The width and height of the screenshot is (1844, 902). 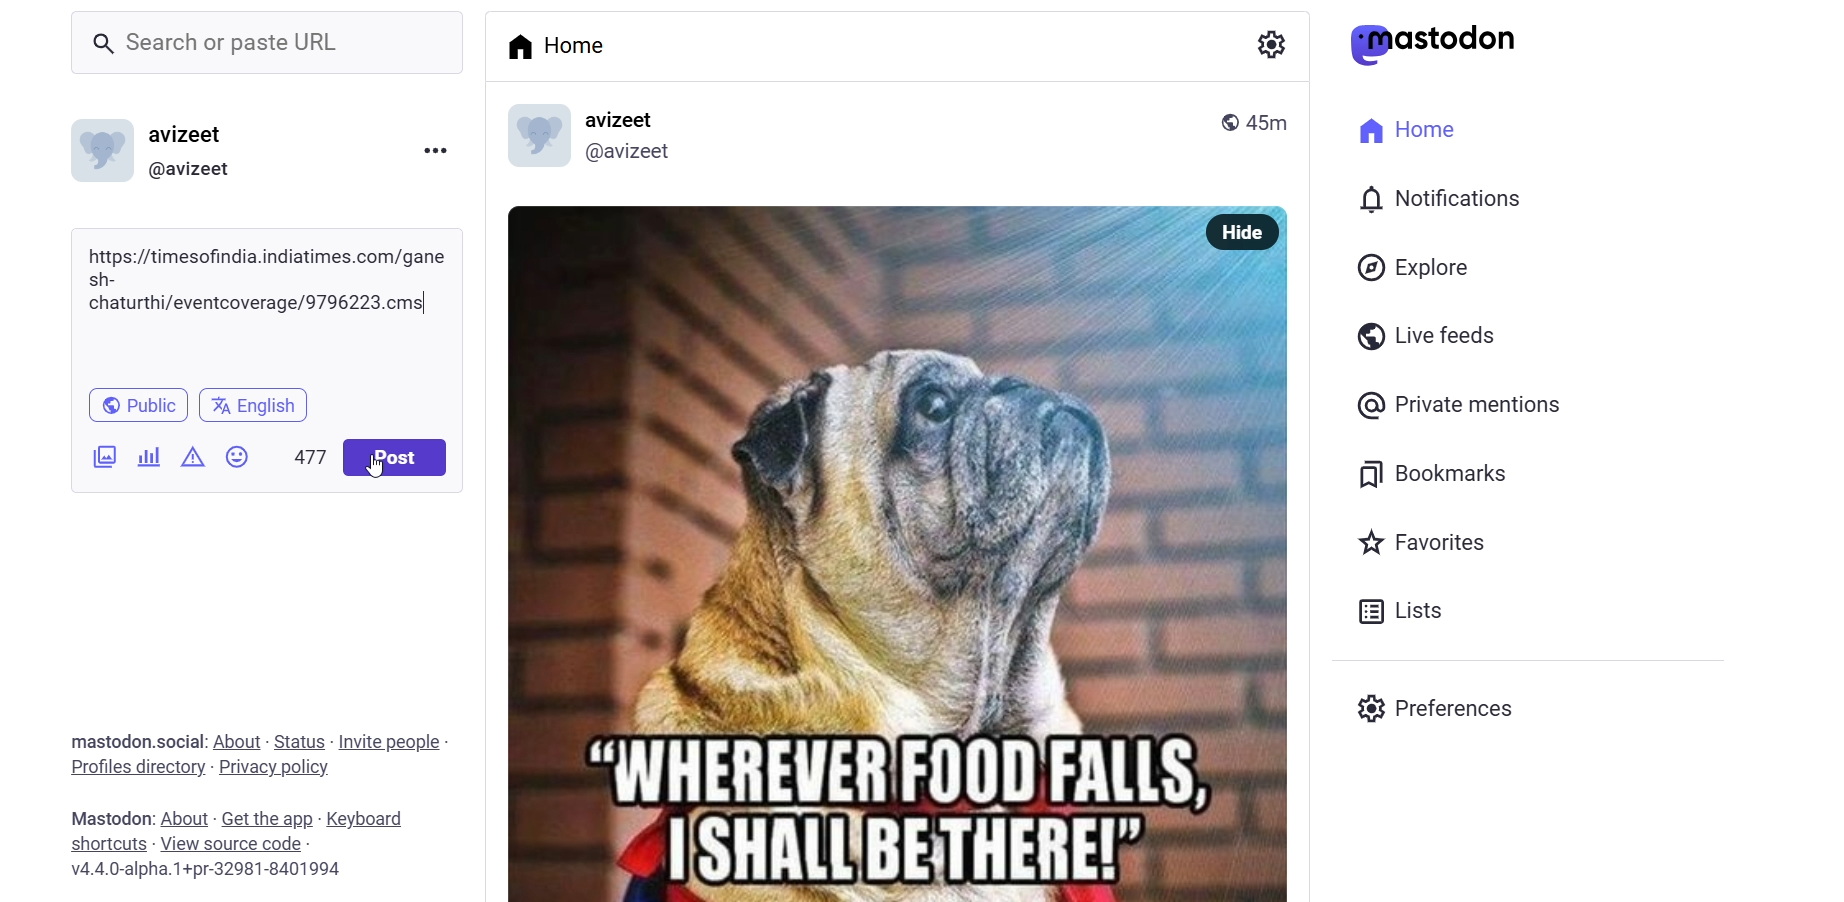 I want to click on astodon, so click(x=1437, y=42).